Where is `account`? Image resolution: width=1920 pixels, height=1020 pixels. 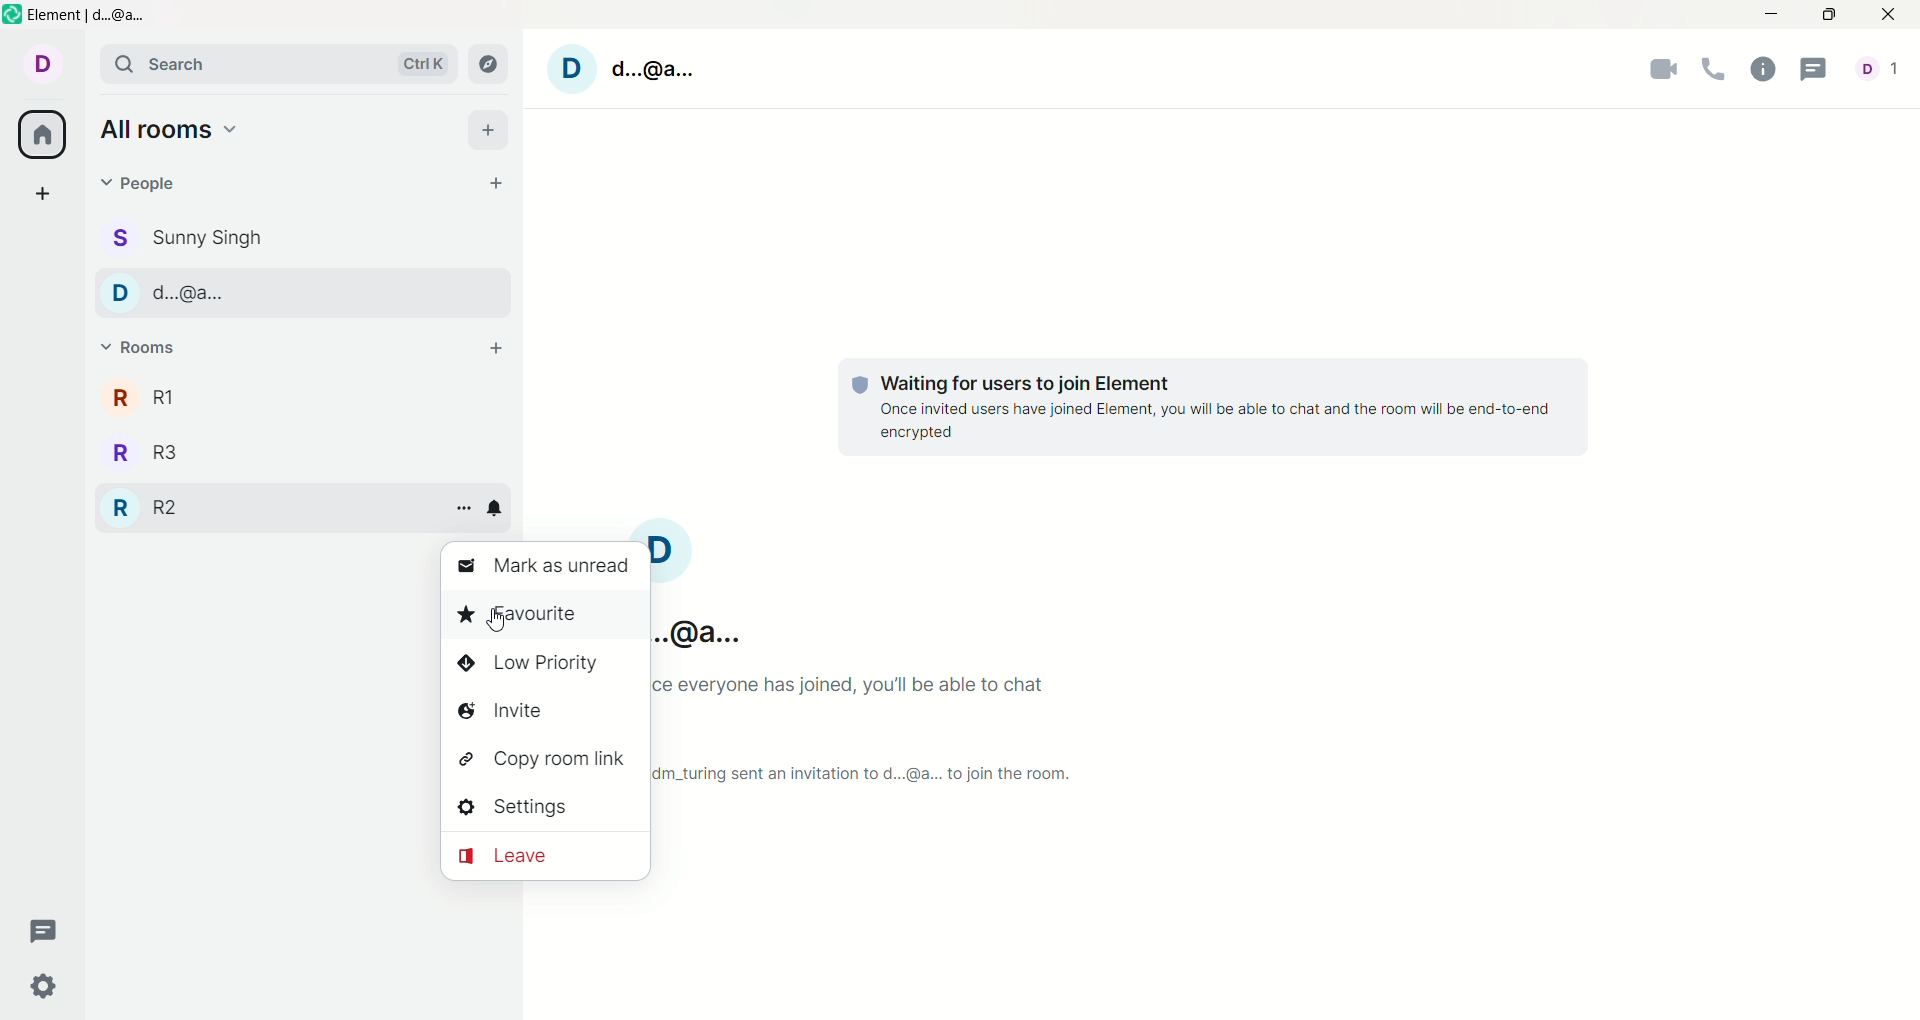
account is located at coordinates (709, 586).